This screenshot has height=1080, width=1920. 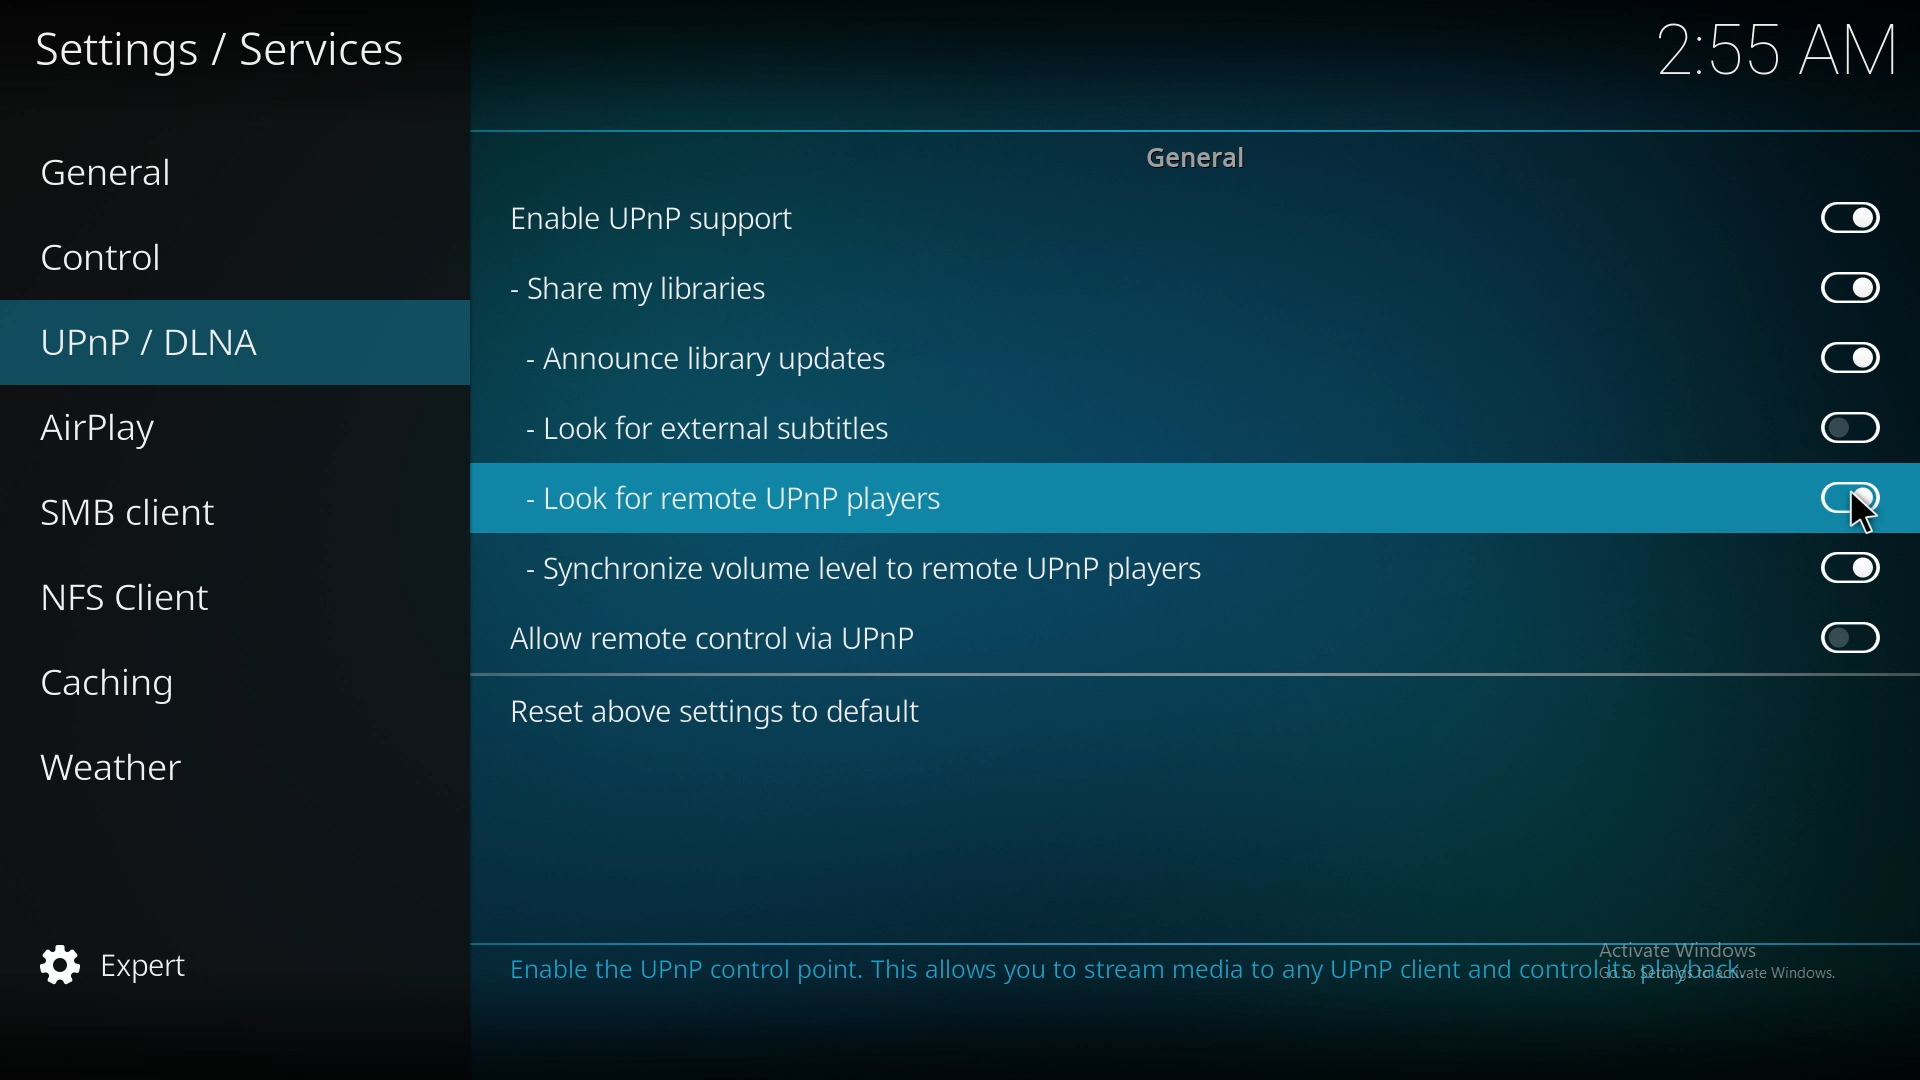 What do you see at coordinates (1852, 427) in the screenshot?
I see `off (Greyed out)` at bounding box center [1852, 427].